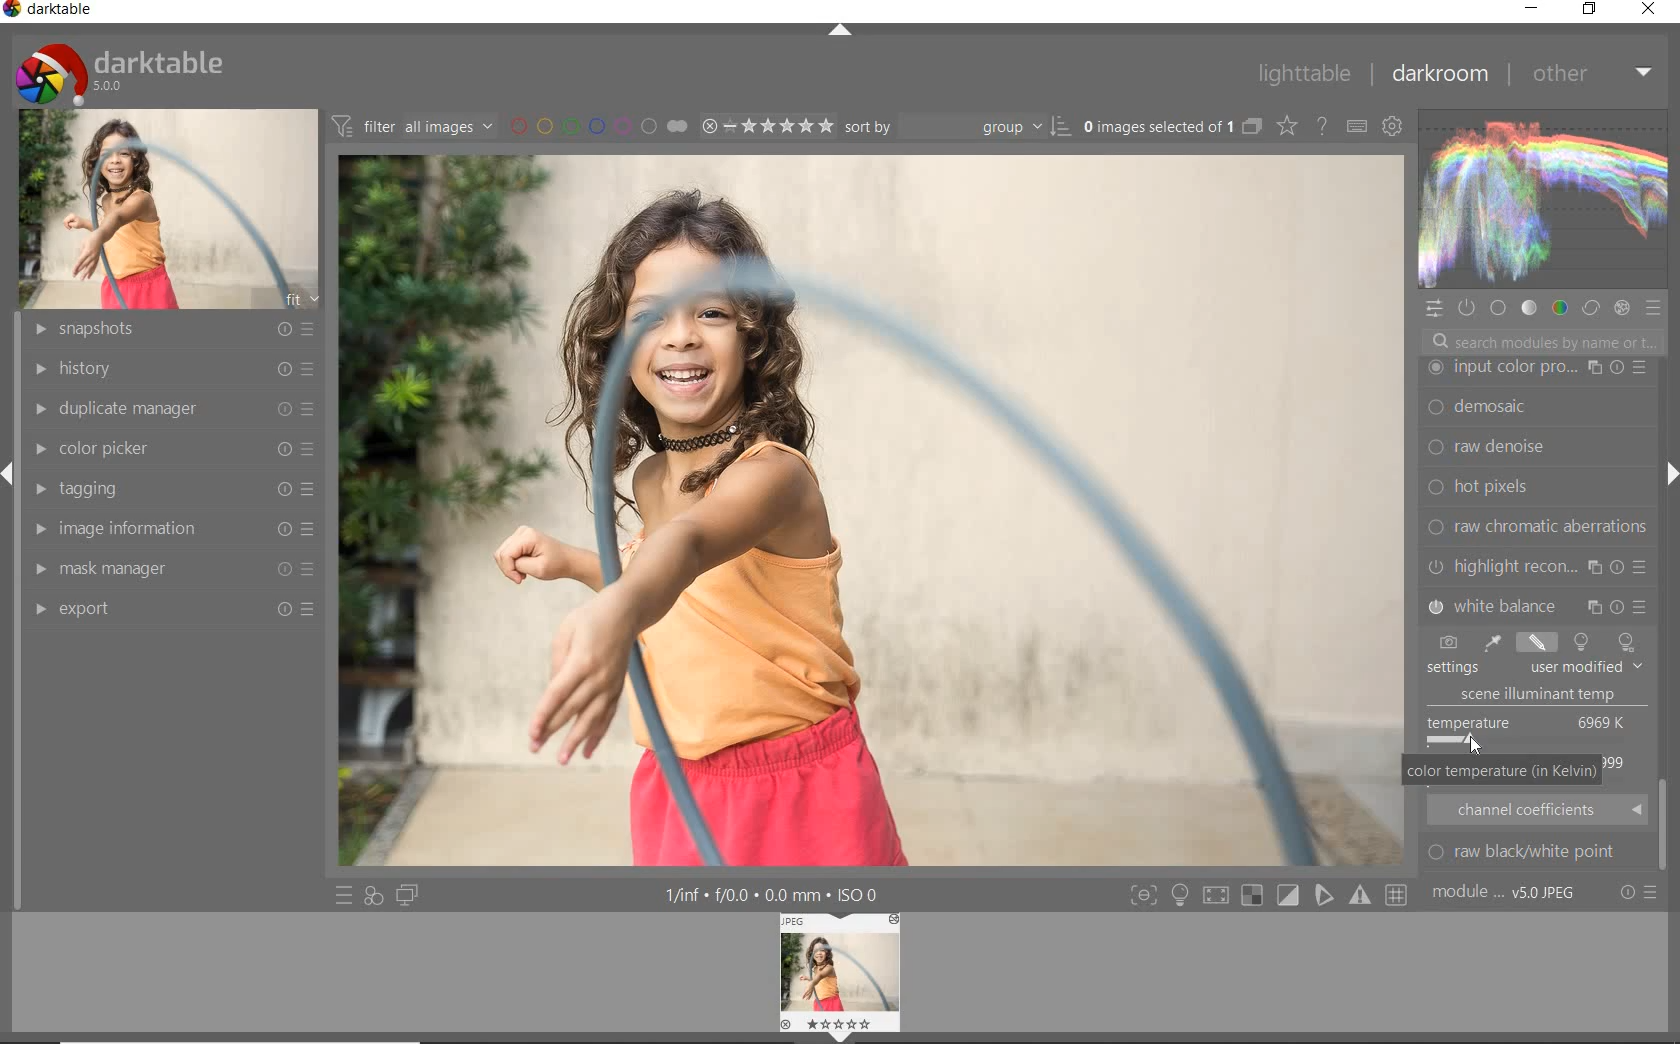 Image resolution: width=1680 pixels, height=1044 pixels. Describe the element at coordinates (597, 125) in the screenshot. I see `filter by image color label` at that location.